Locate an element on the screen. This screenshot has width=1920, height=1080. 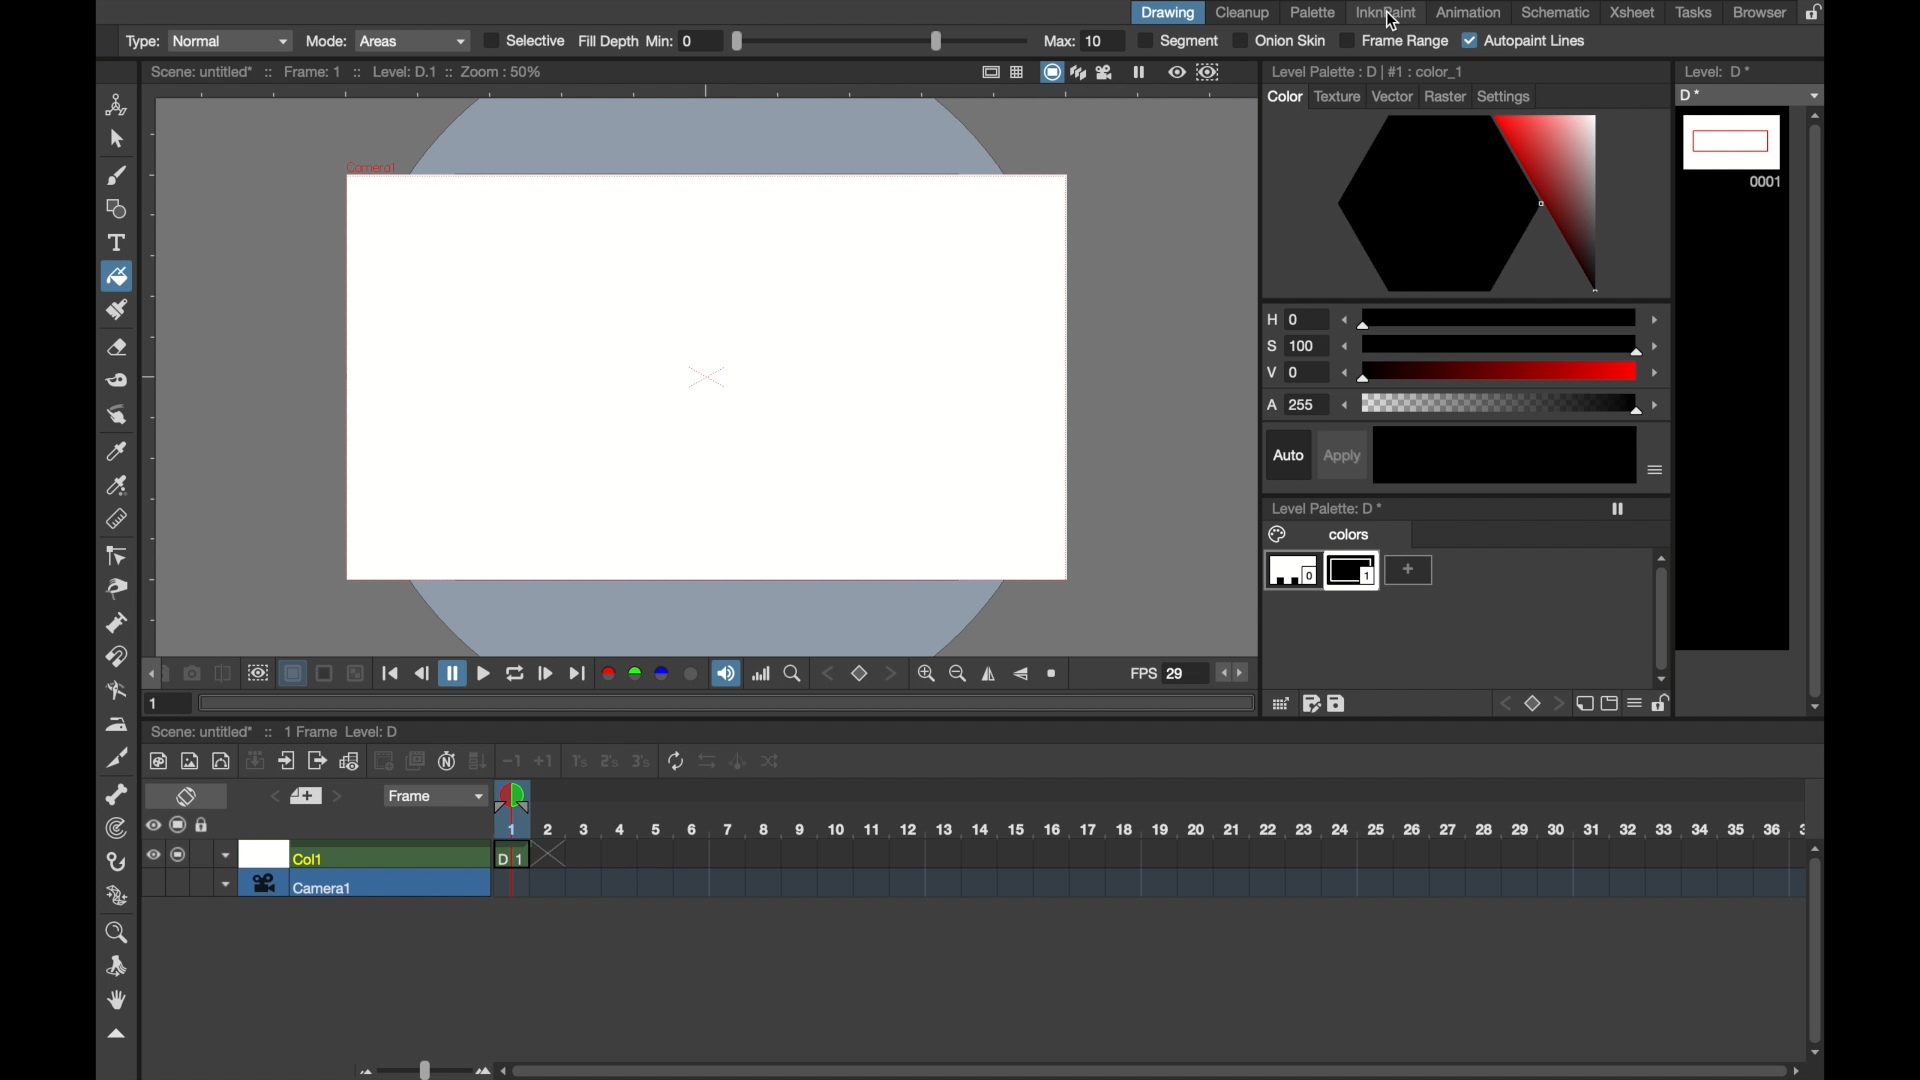
tracker tool is located at coordinates (114, 828).